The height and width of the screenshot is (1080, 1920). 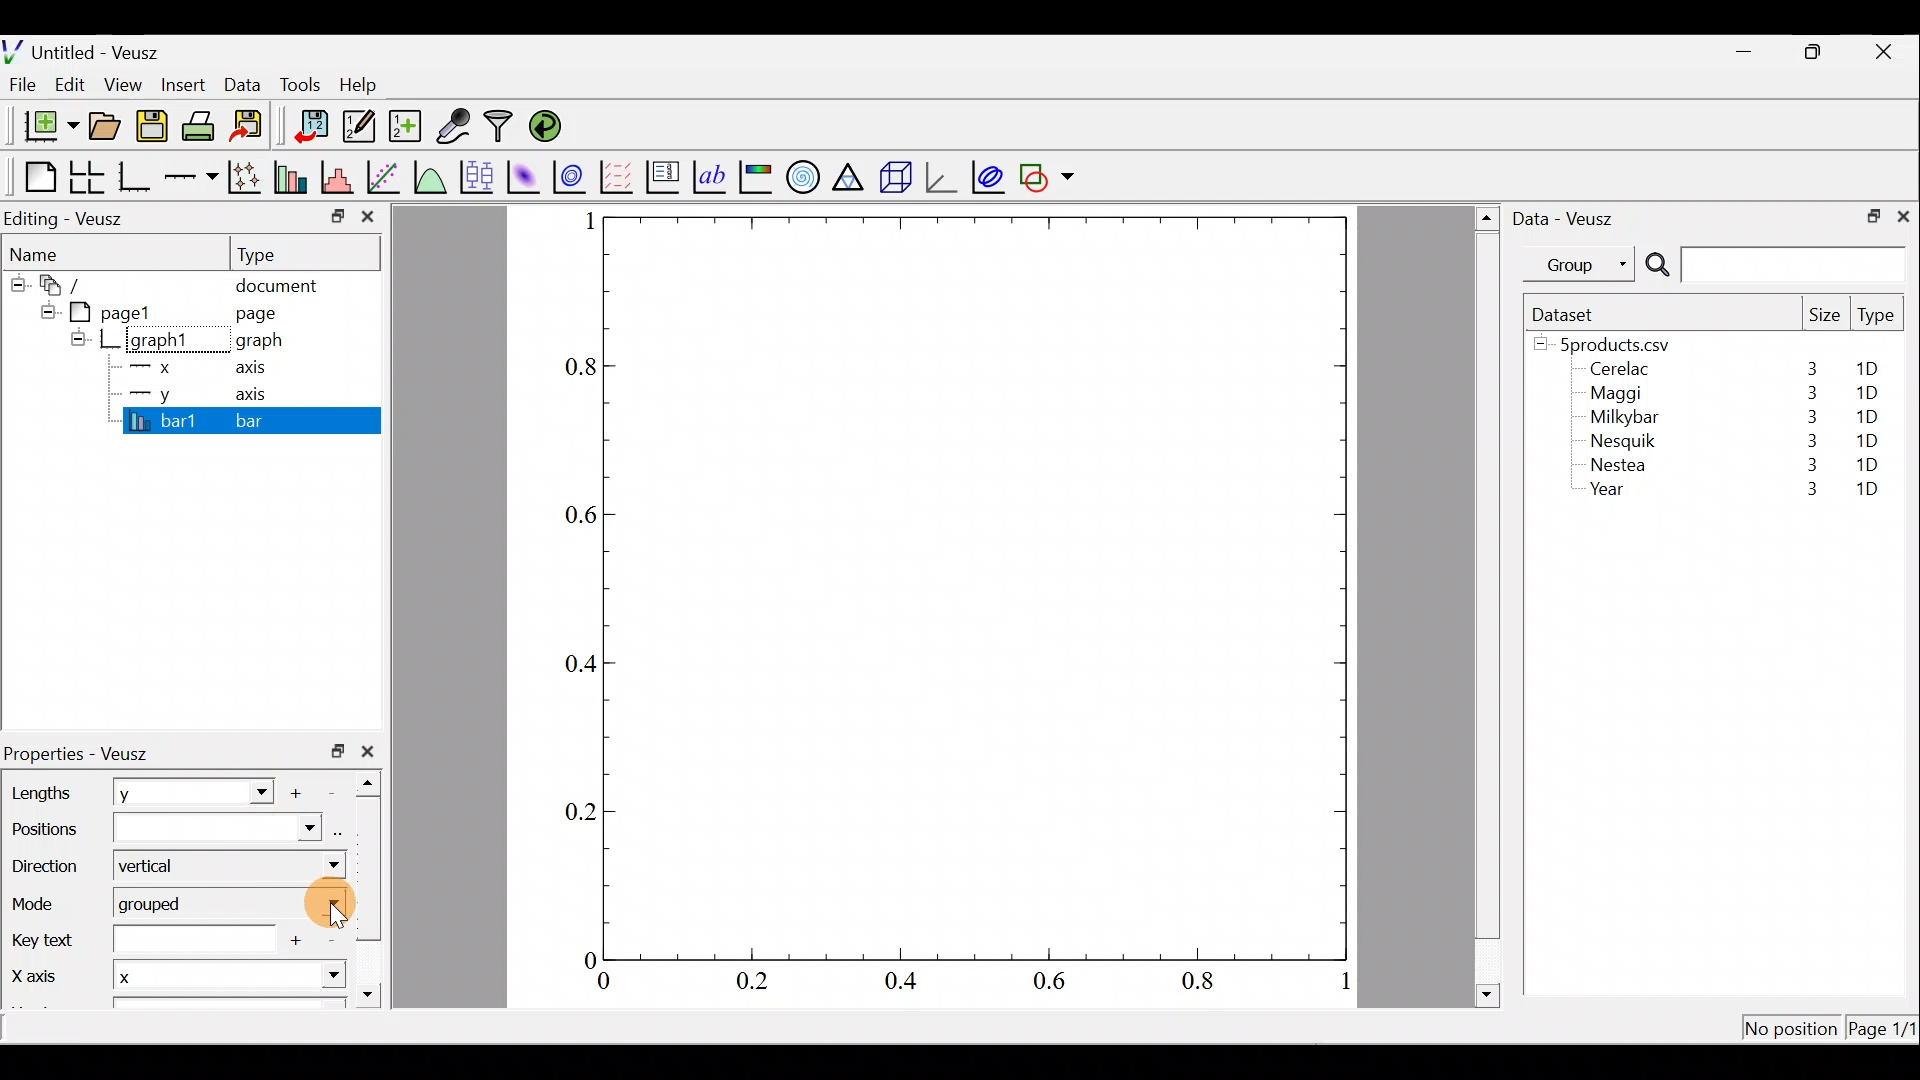 What do you see at coordinates (119, 310) in the screenshot?
I see `pagel` at bounding box center [119, 310].